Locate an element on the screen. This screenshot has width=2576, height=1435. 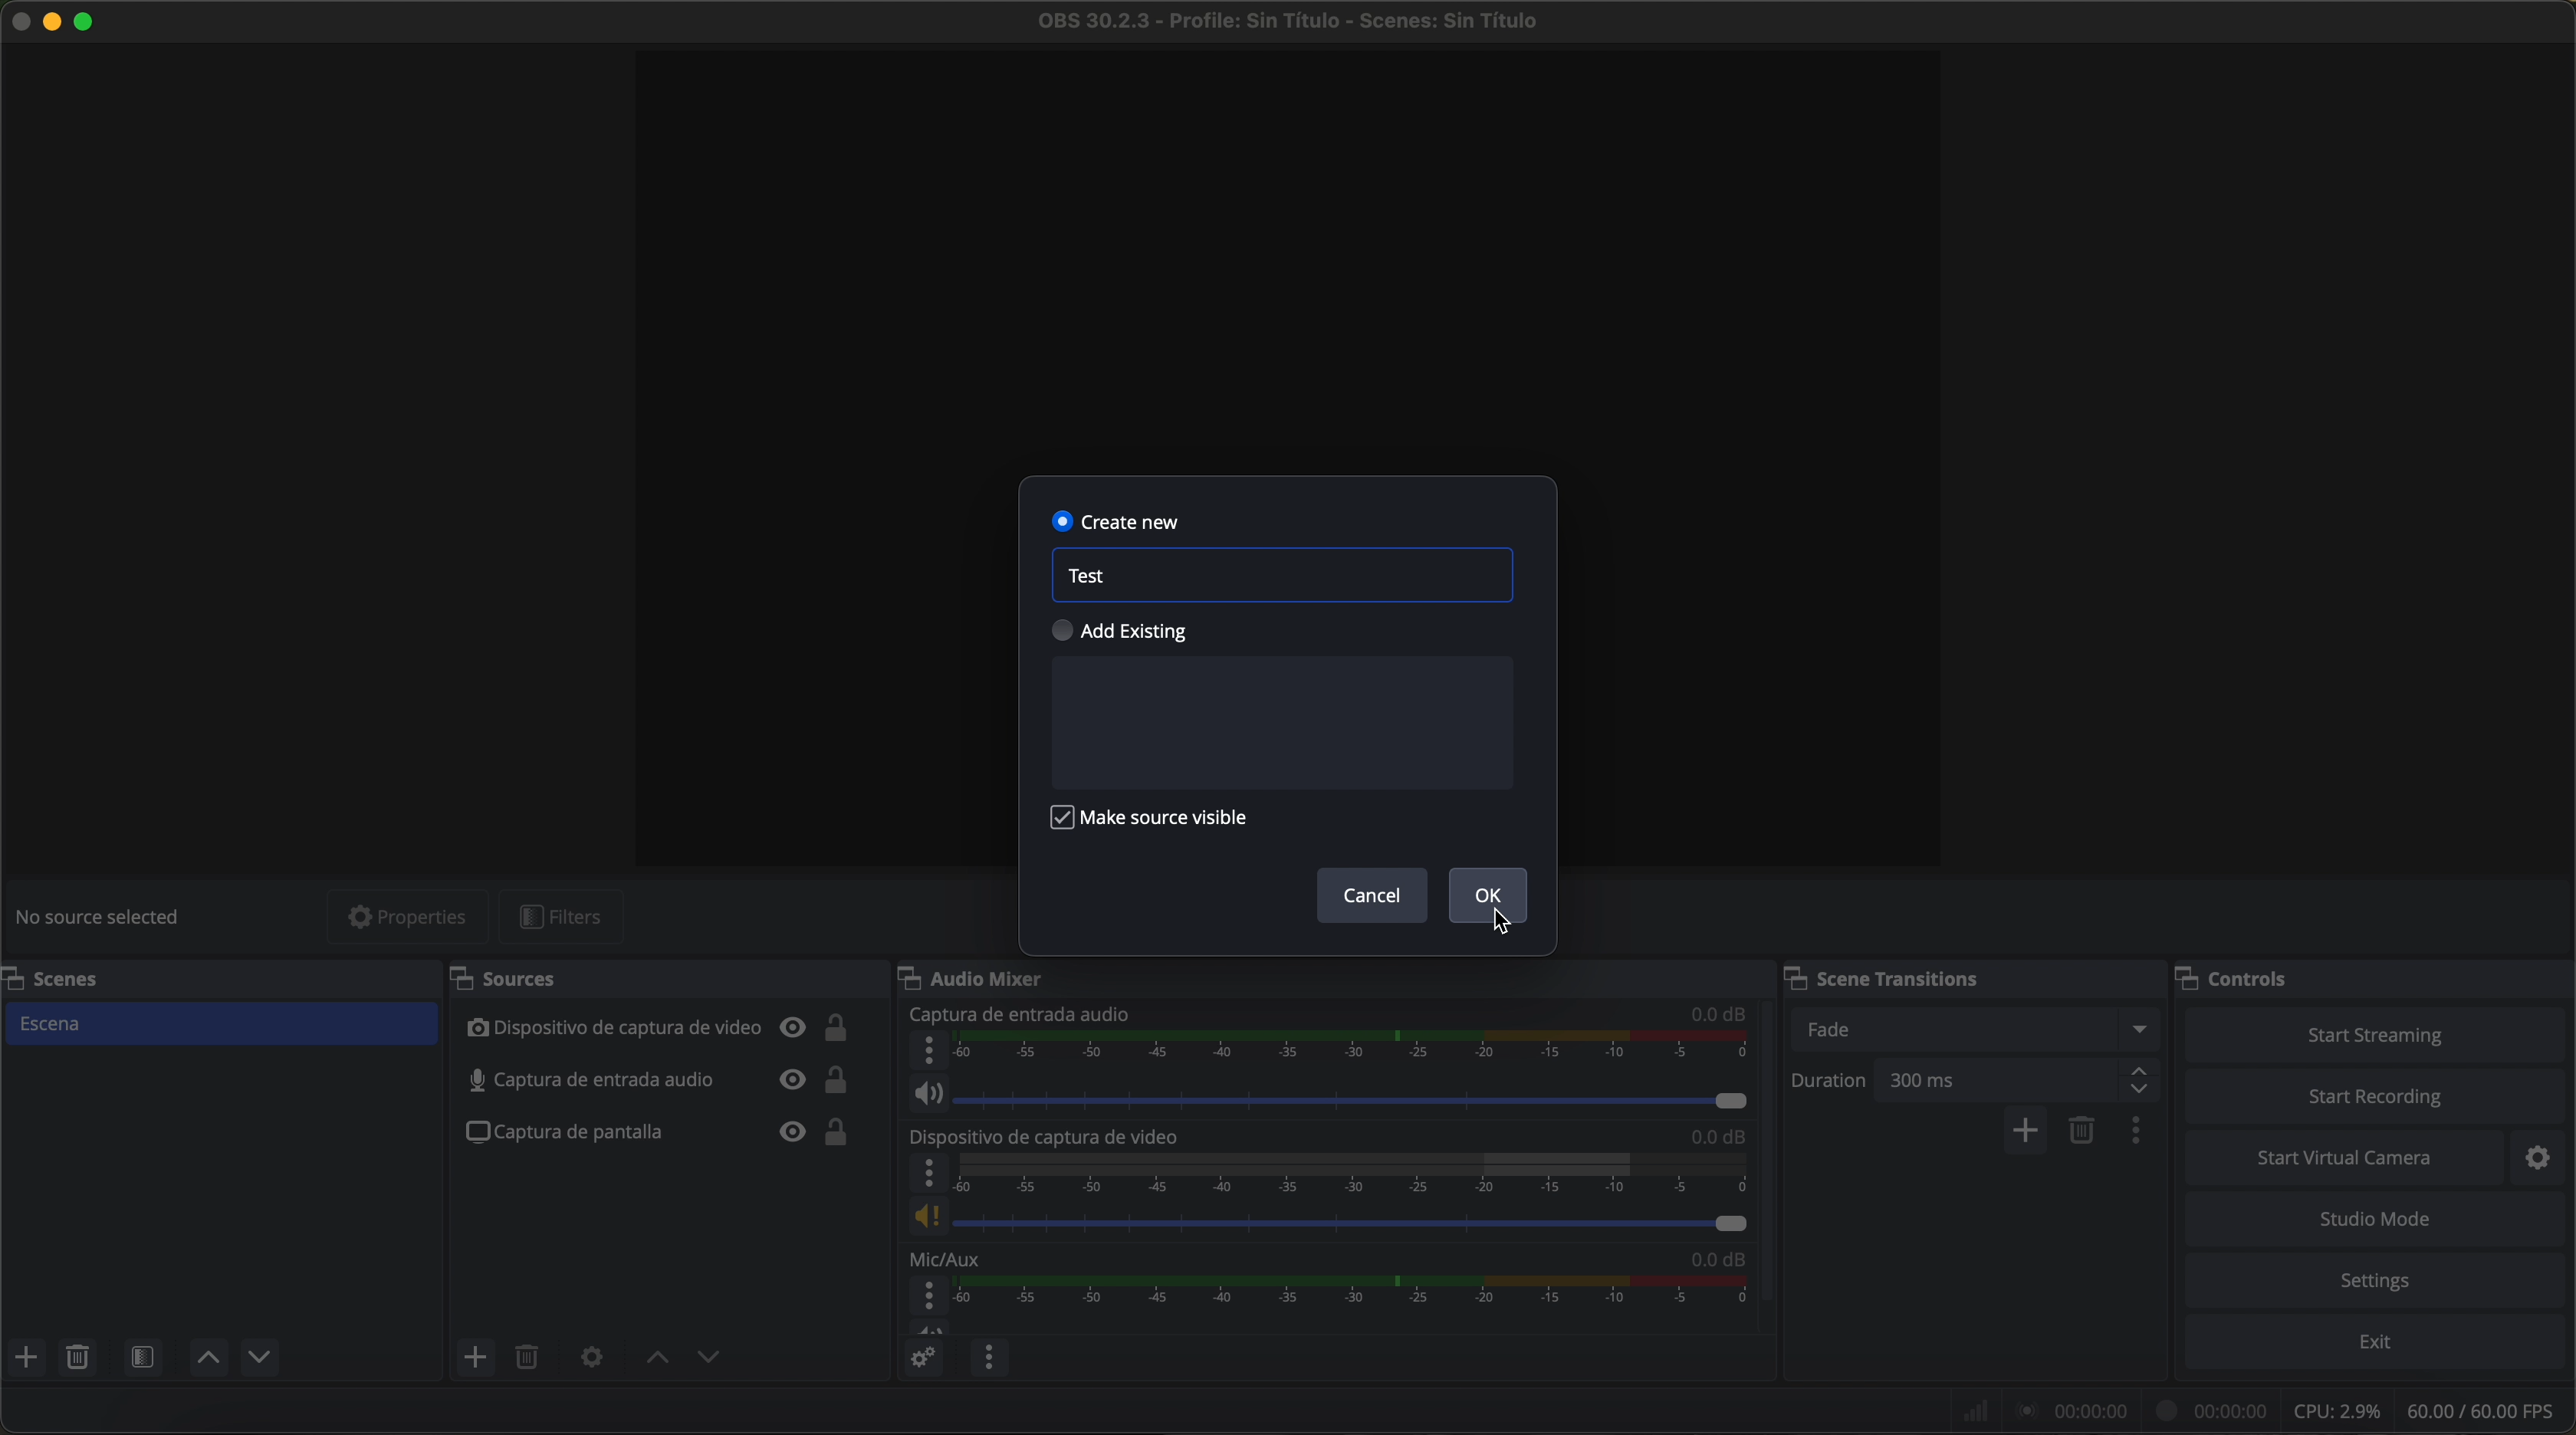
move scene up is located at coordinates (208, 1359).